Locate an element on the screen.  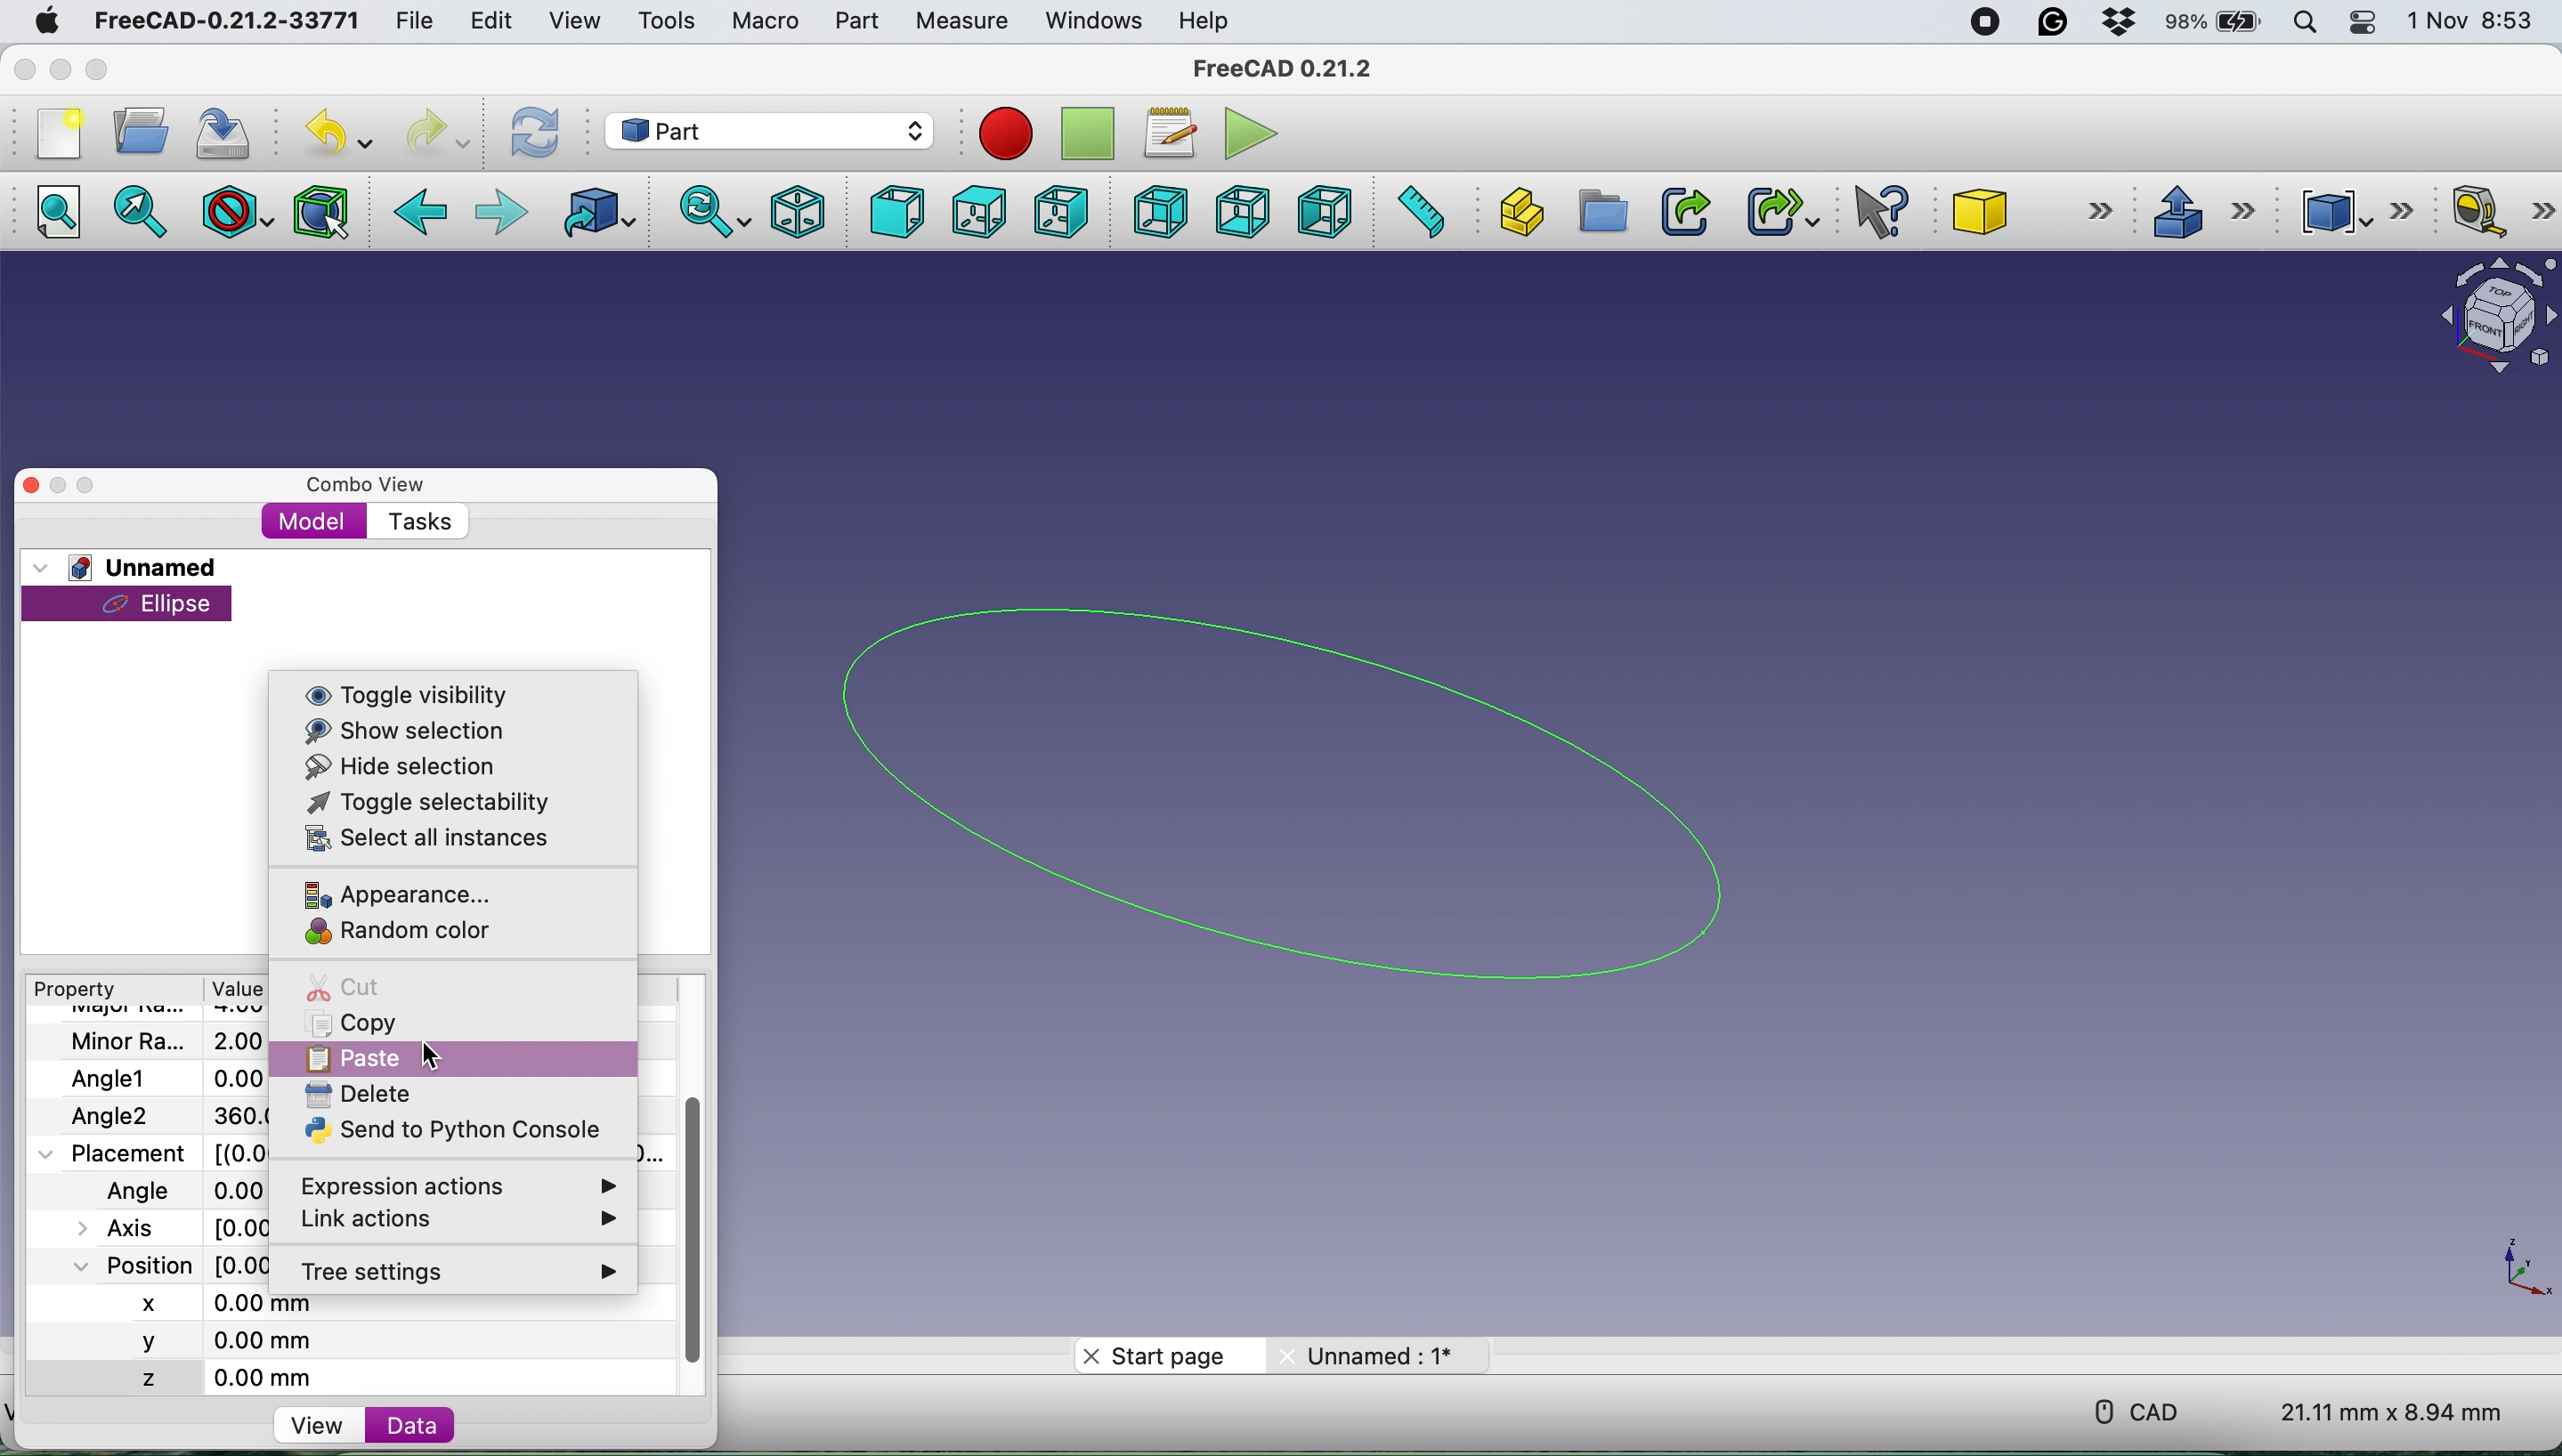
start page is located at coordinates (1161, 1355).